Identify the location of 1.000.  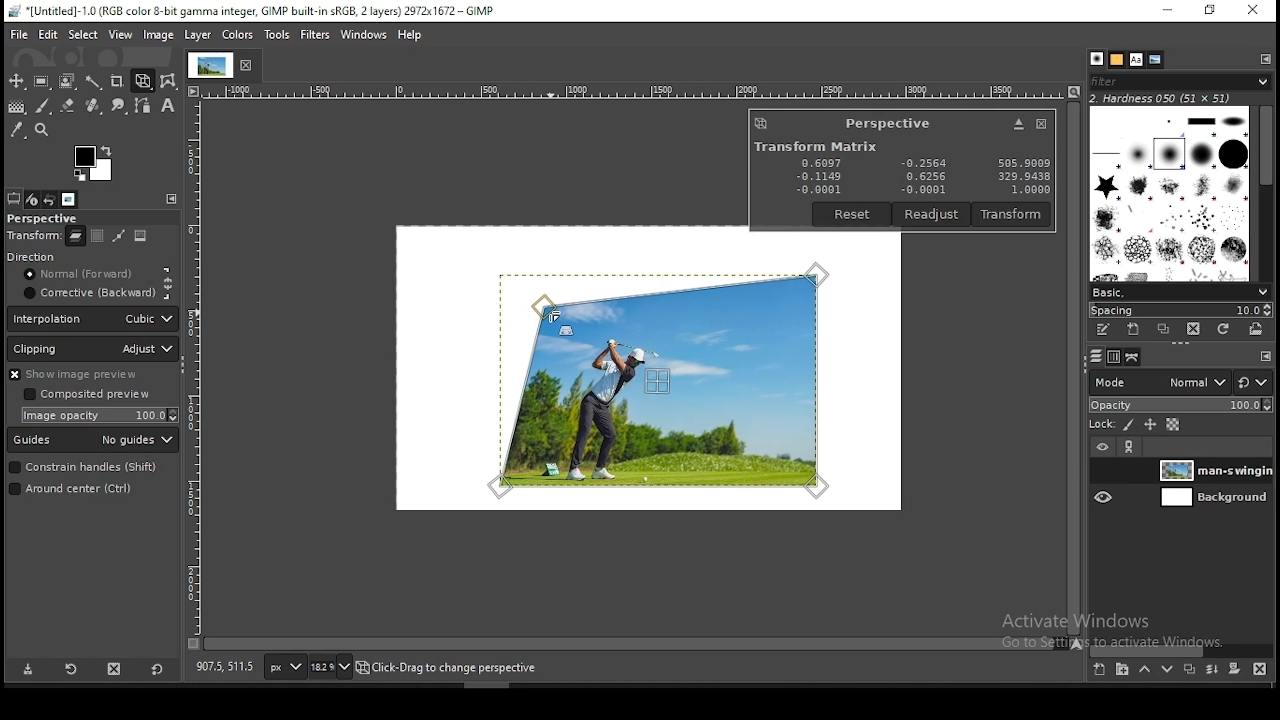
(1028, 190).